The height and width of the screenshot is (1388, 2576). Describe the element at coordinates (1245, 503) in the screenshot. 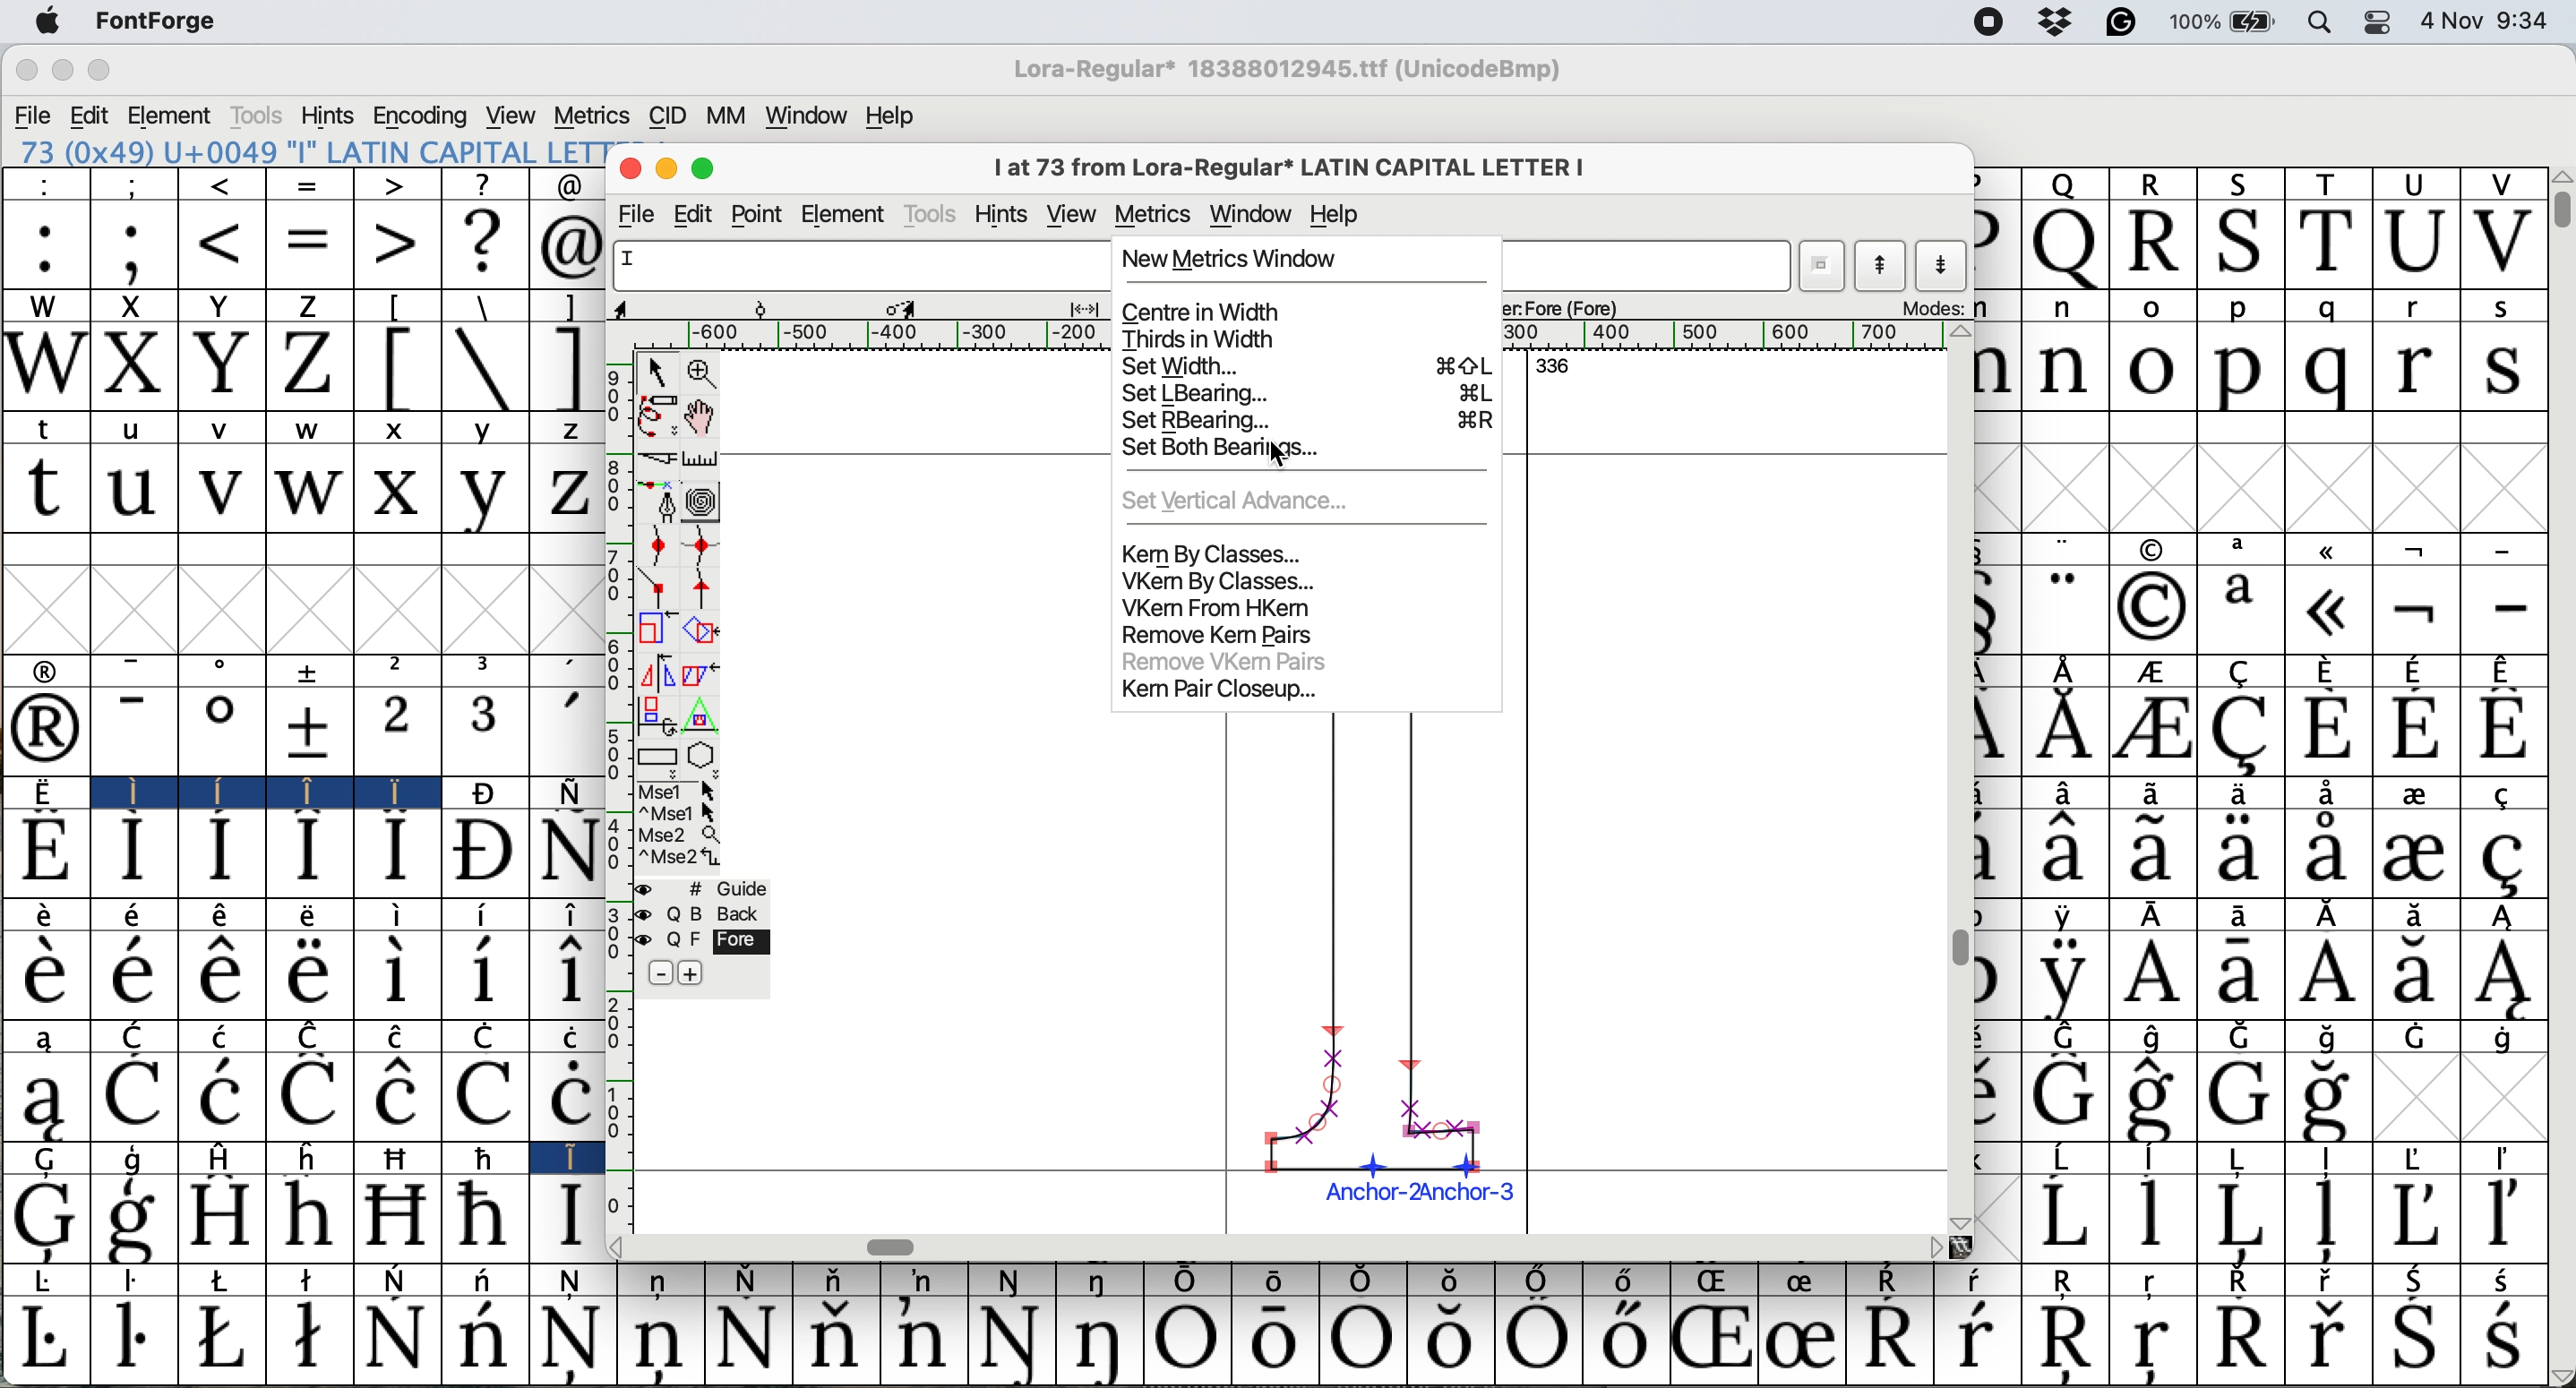

I see `set vertical advance` at that location.